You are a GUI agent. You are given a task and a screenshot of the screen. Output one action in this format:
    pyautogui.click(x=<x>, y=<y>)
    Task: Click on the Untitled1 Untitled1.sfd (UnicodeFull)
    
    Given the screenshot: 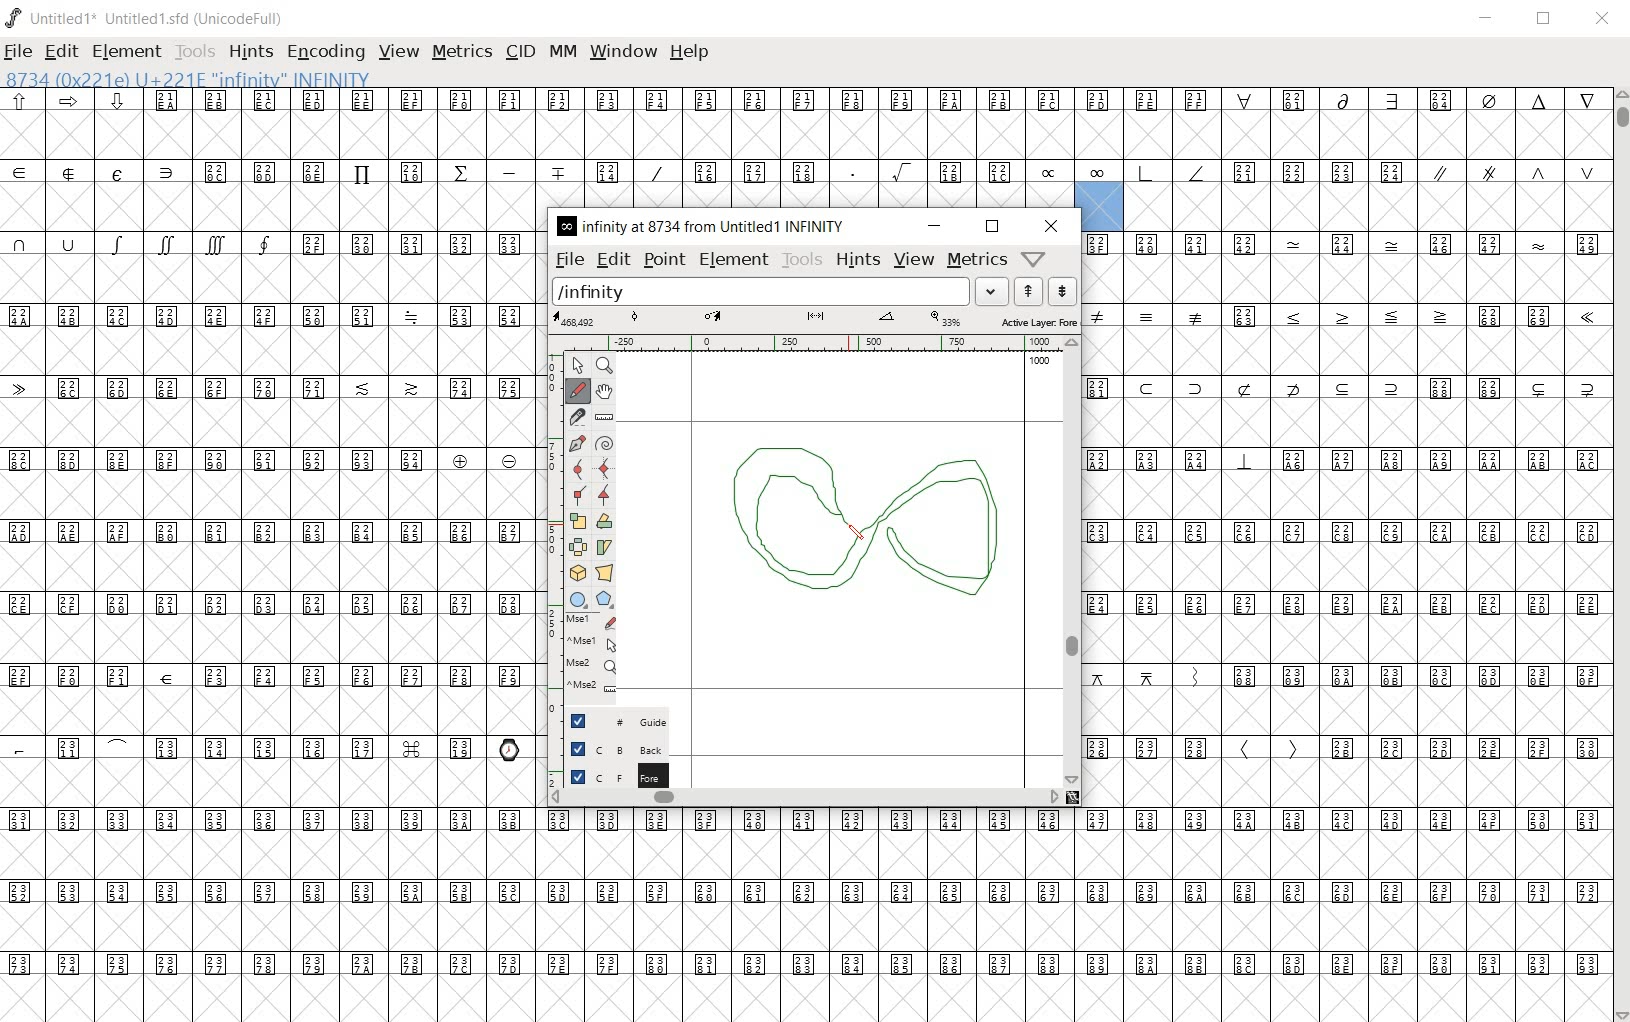 What is the action you would take?
    pyautogui.click(x=151, y=23)
    